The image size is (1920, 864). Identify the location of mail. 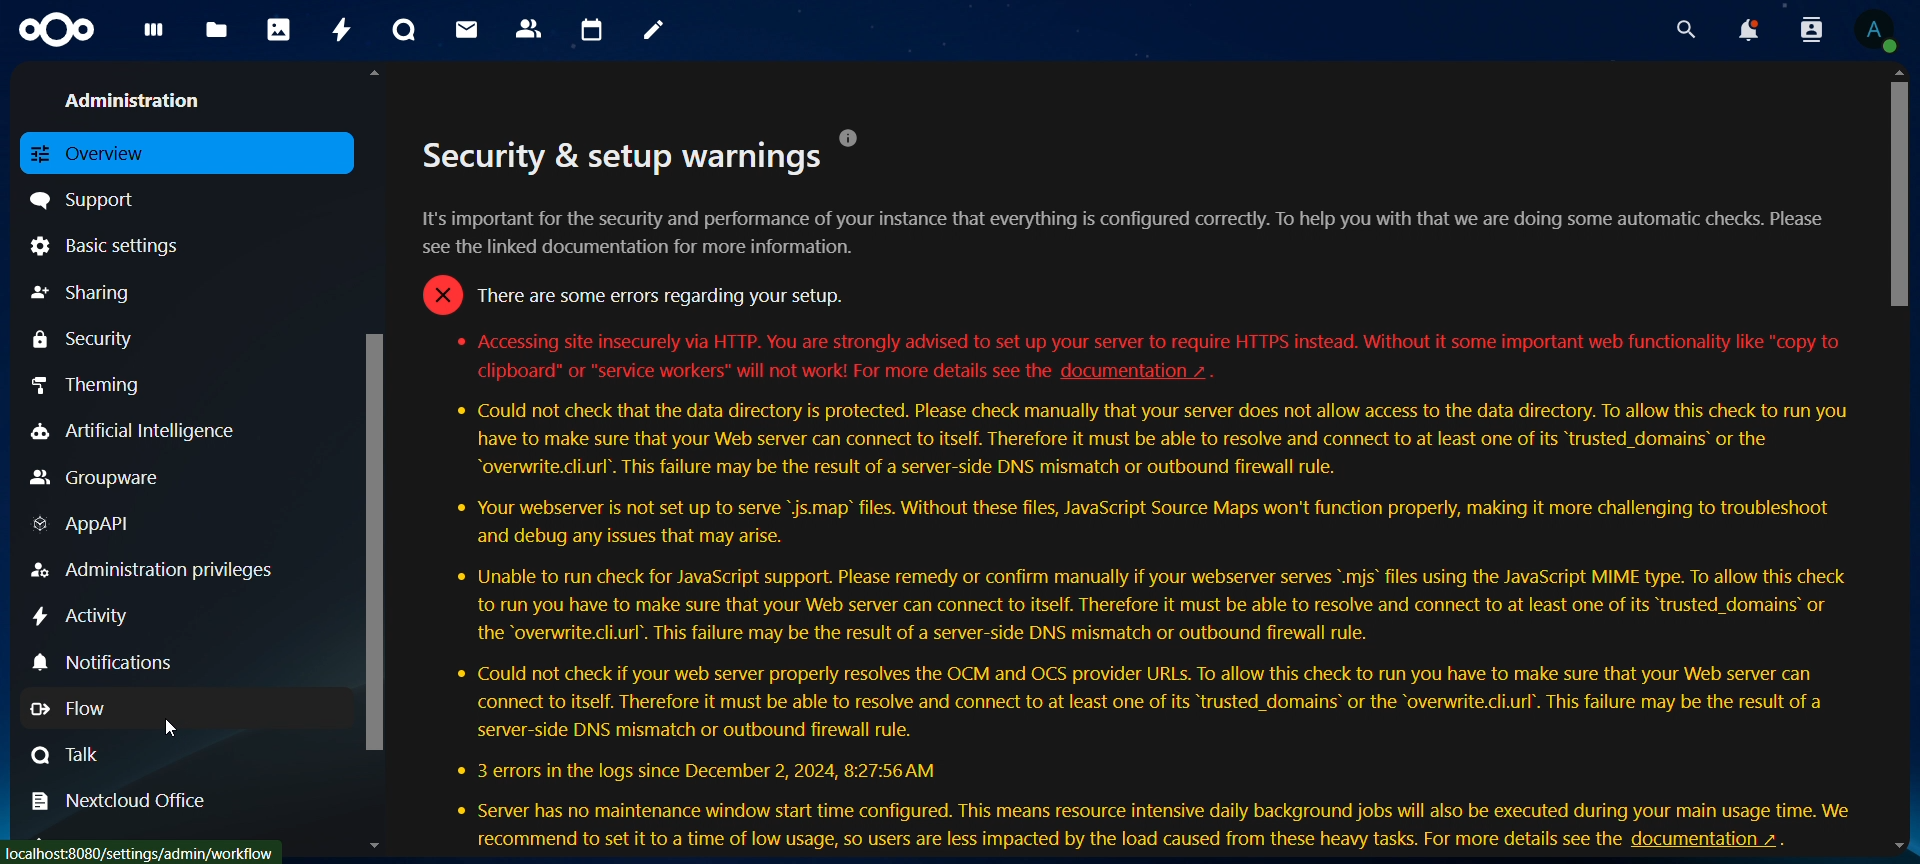
(469, 29).